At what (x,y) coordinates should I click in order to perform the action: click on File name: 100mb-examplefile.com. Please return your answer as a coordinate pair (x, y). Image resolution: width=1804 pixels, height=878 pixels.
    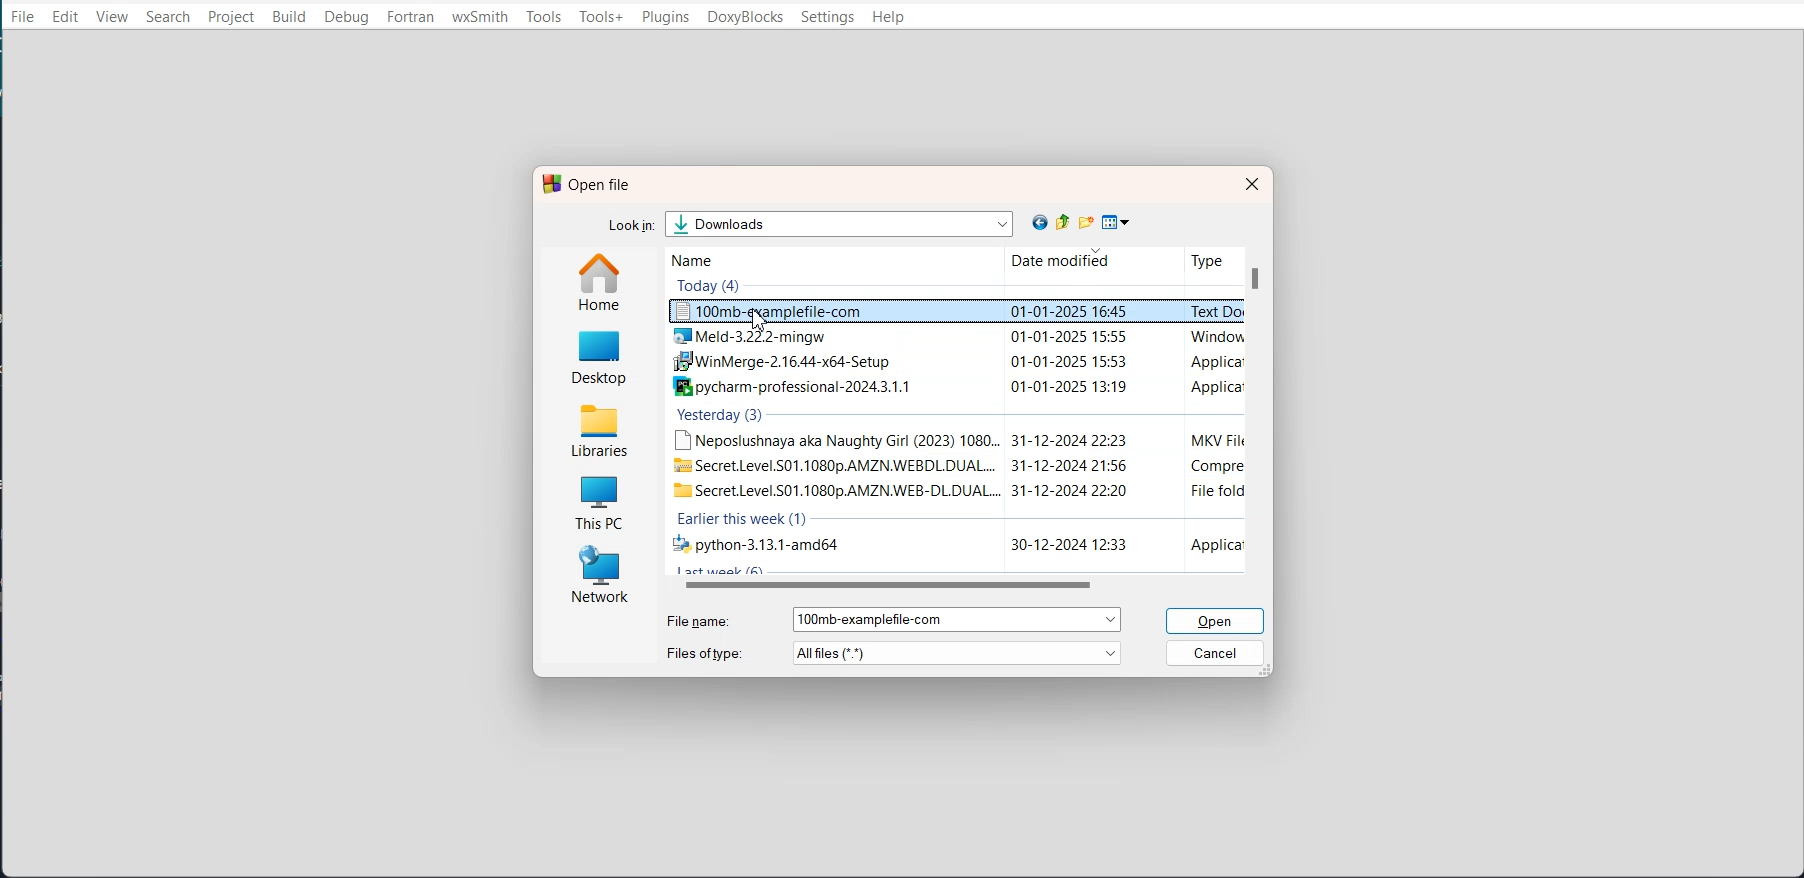
    Looking at the image, I should click on (892, 619).